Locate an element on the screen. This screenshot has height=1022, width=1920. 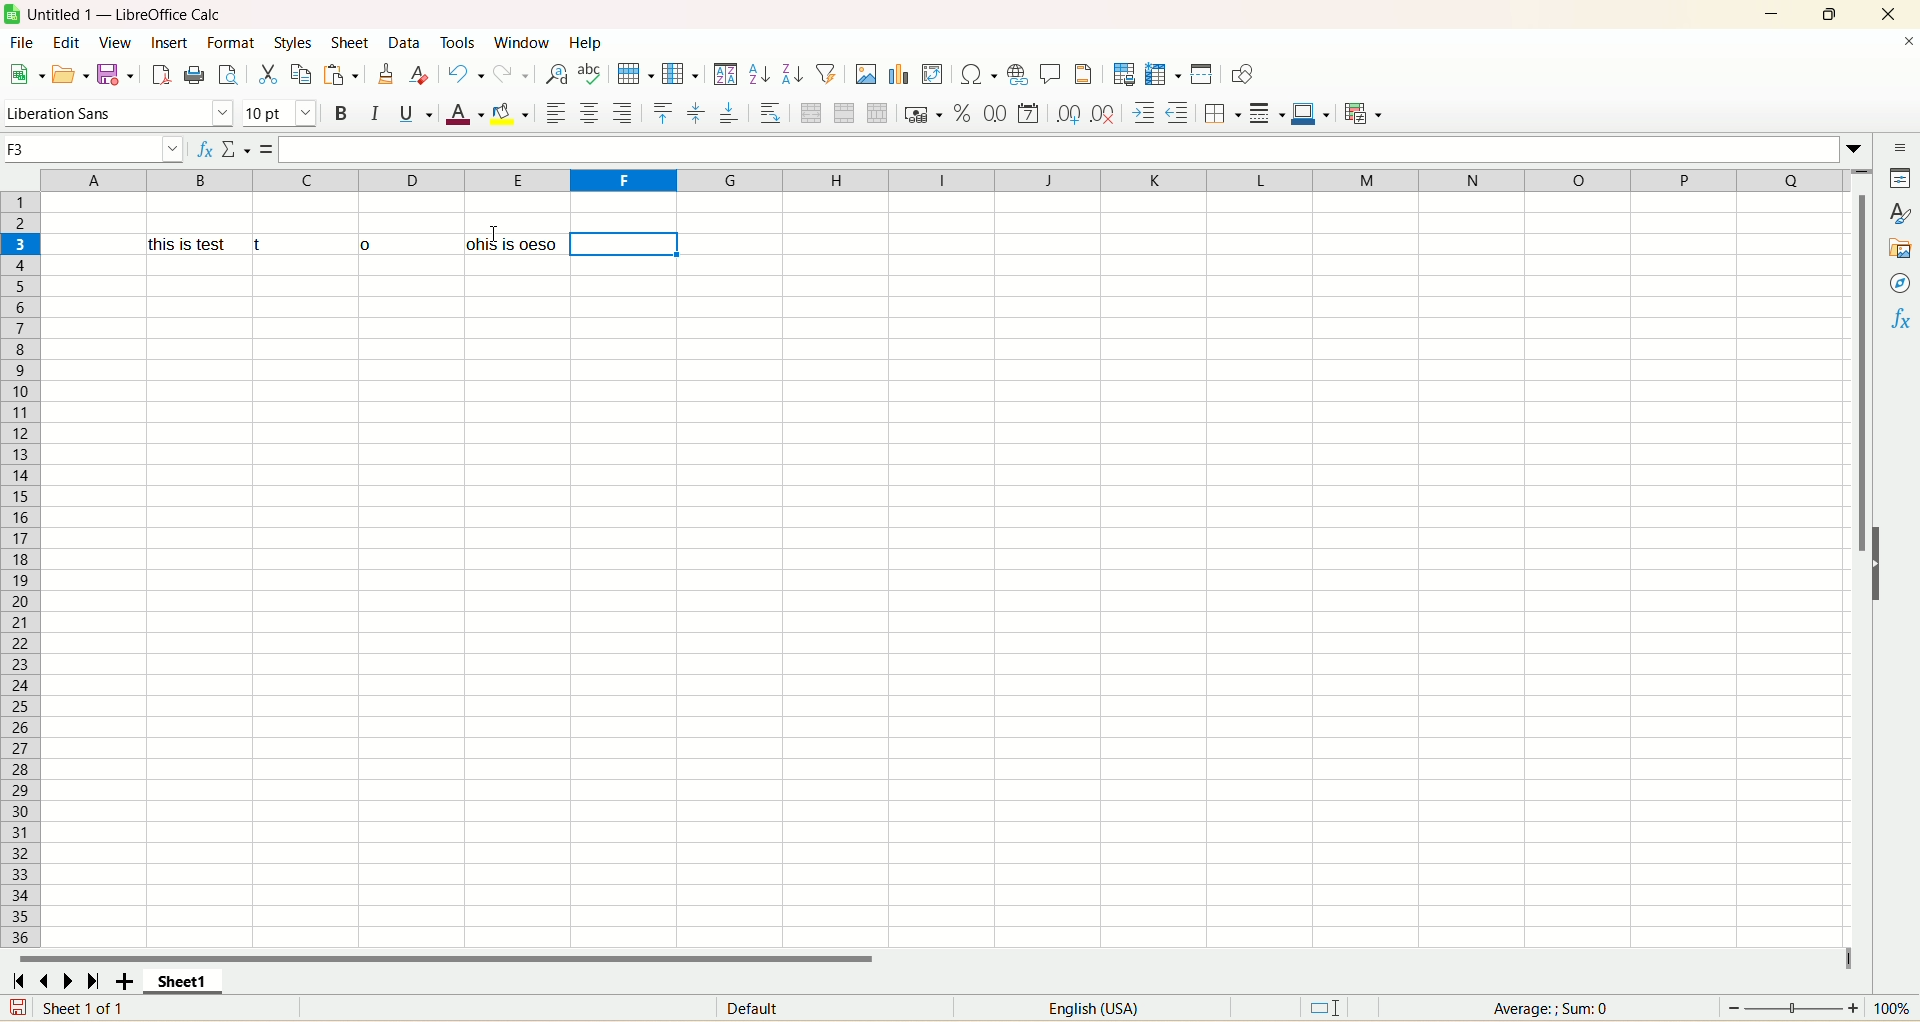
save is located at coordinates (112, 72).